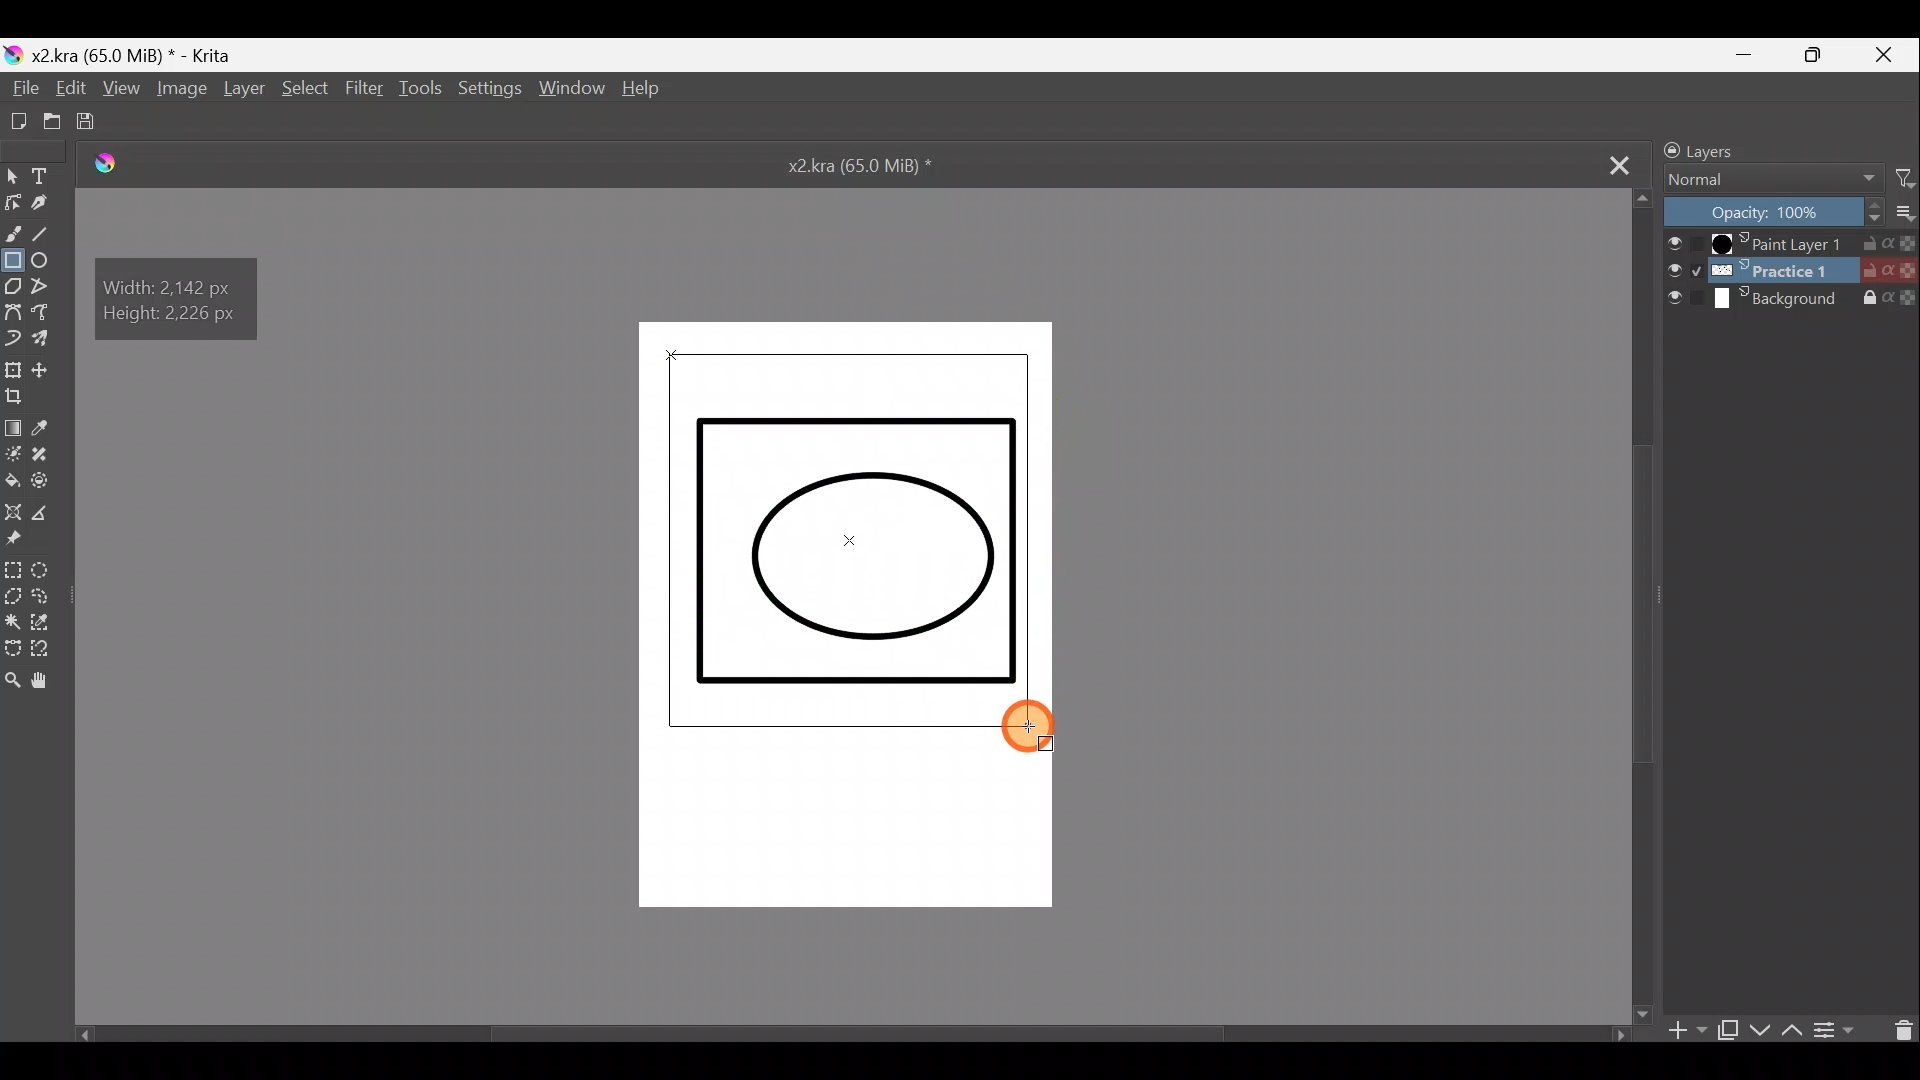 The height and width of the screenshot is (1080, 1920). What do you see at coordinates (1839, 1030) in the screenshot?
I see `View/change layer properties` at bounding box center [1839, 1030].